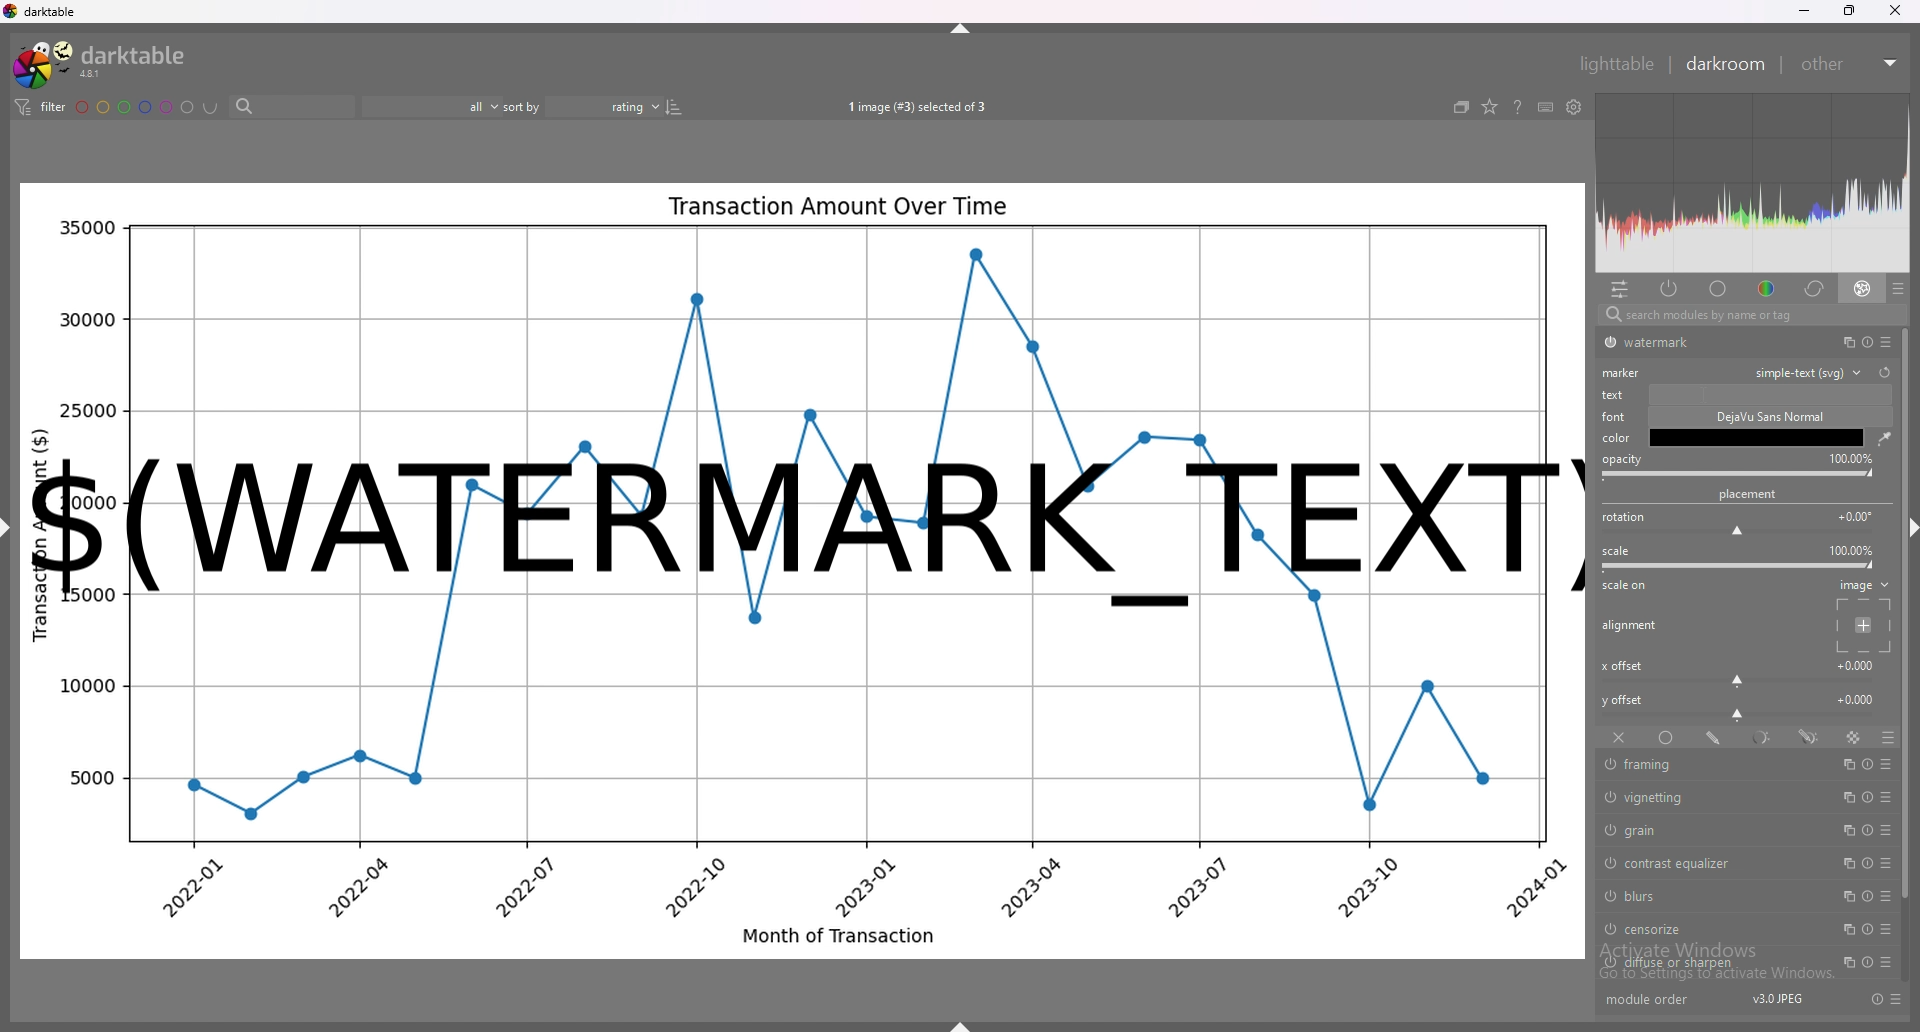 The image size is (1920, 1032). What do you see at coordinates (1616, 417) in the screenshot?
I see `font` at bounding box center [1616, 417].